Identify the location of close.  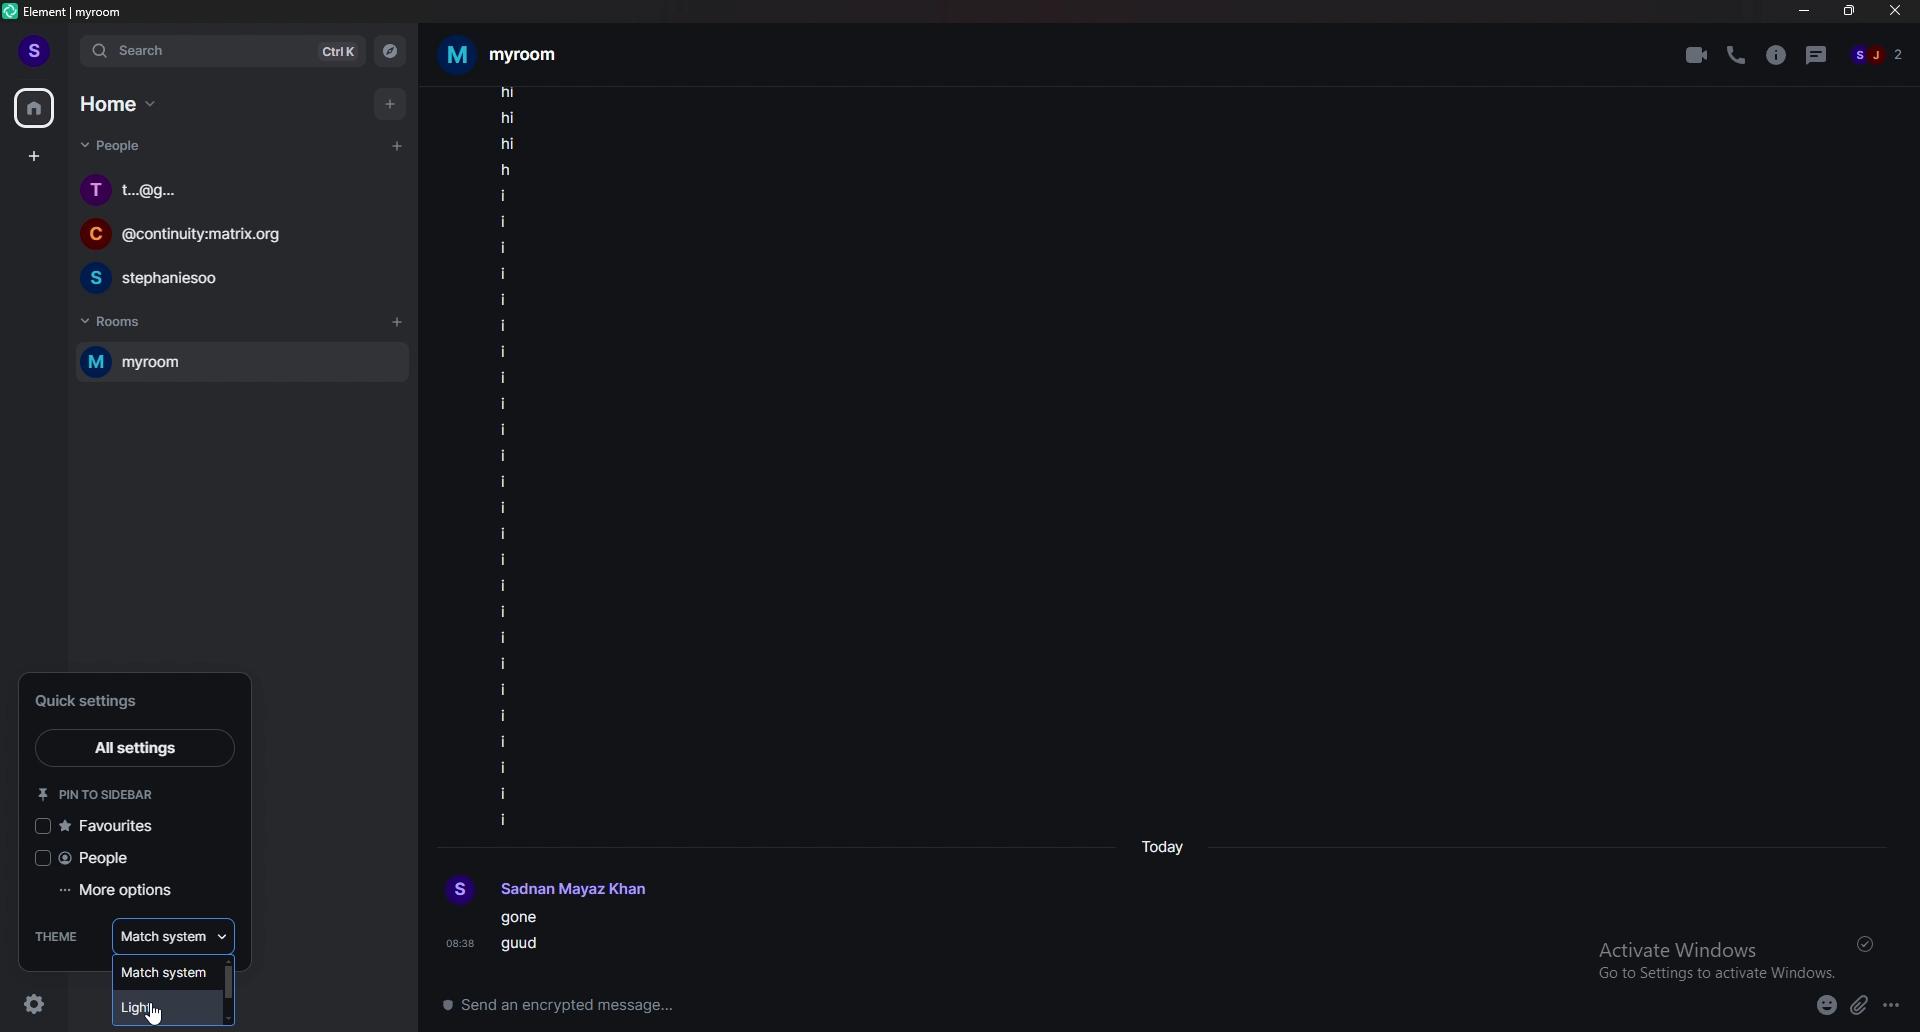
(1896, 12).